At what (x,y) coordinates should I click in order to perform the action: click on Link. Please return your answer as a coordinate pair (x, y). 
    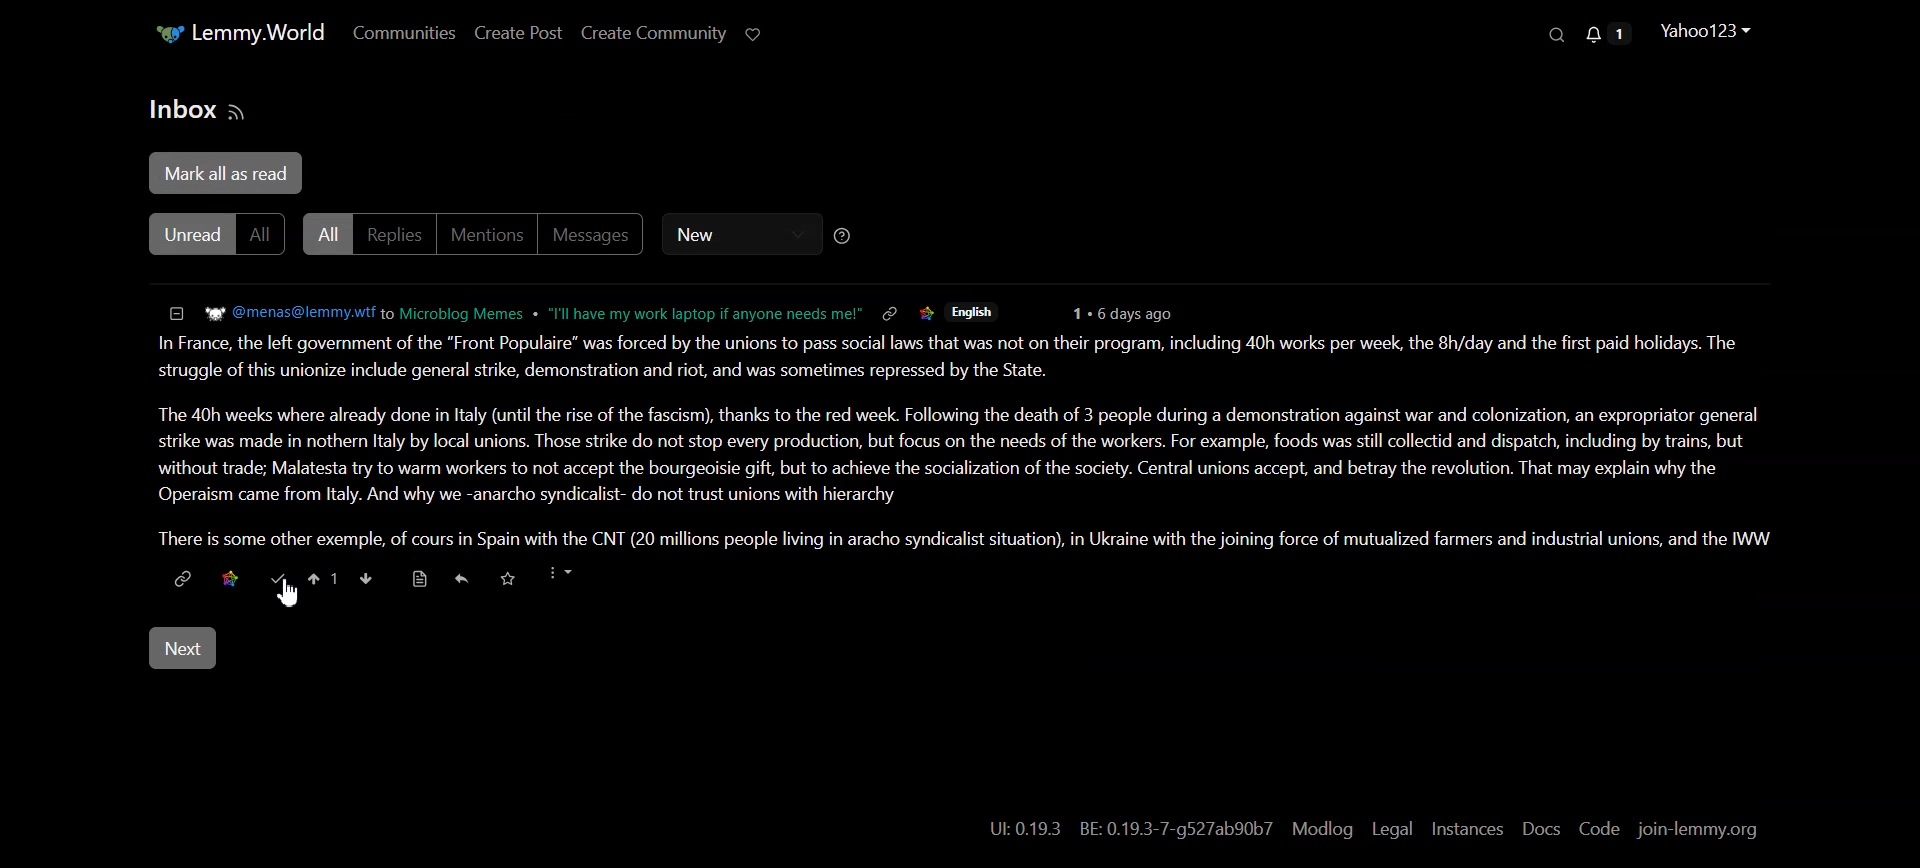
    Looking at the image, I should click on (892, 312).